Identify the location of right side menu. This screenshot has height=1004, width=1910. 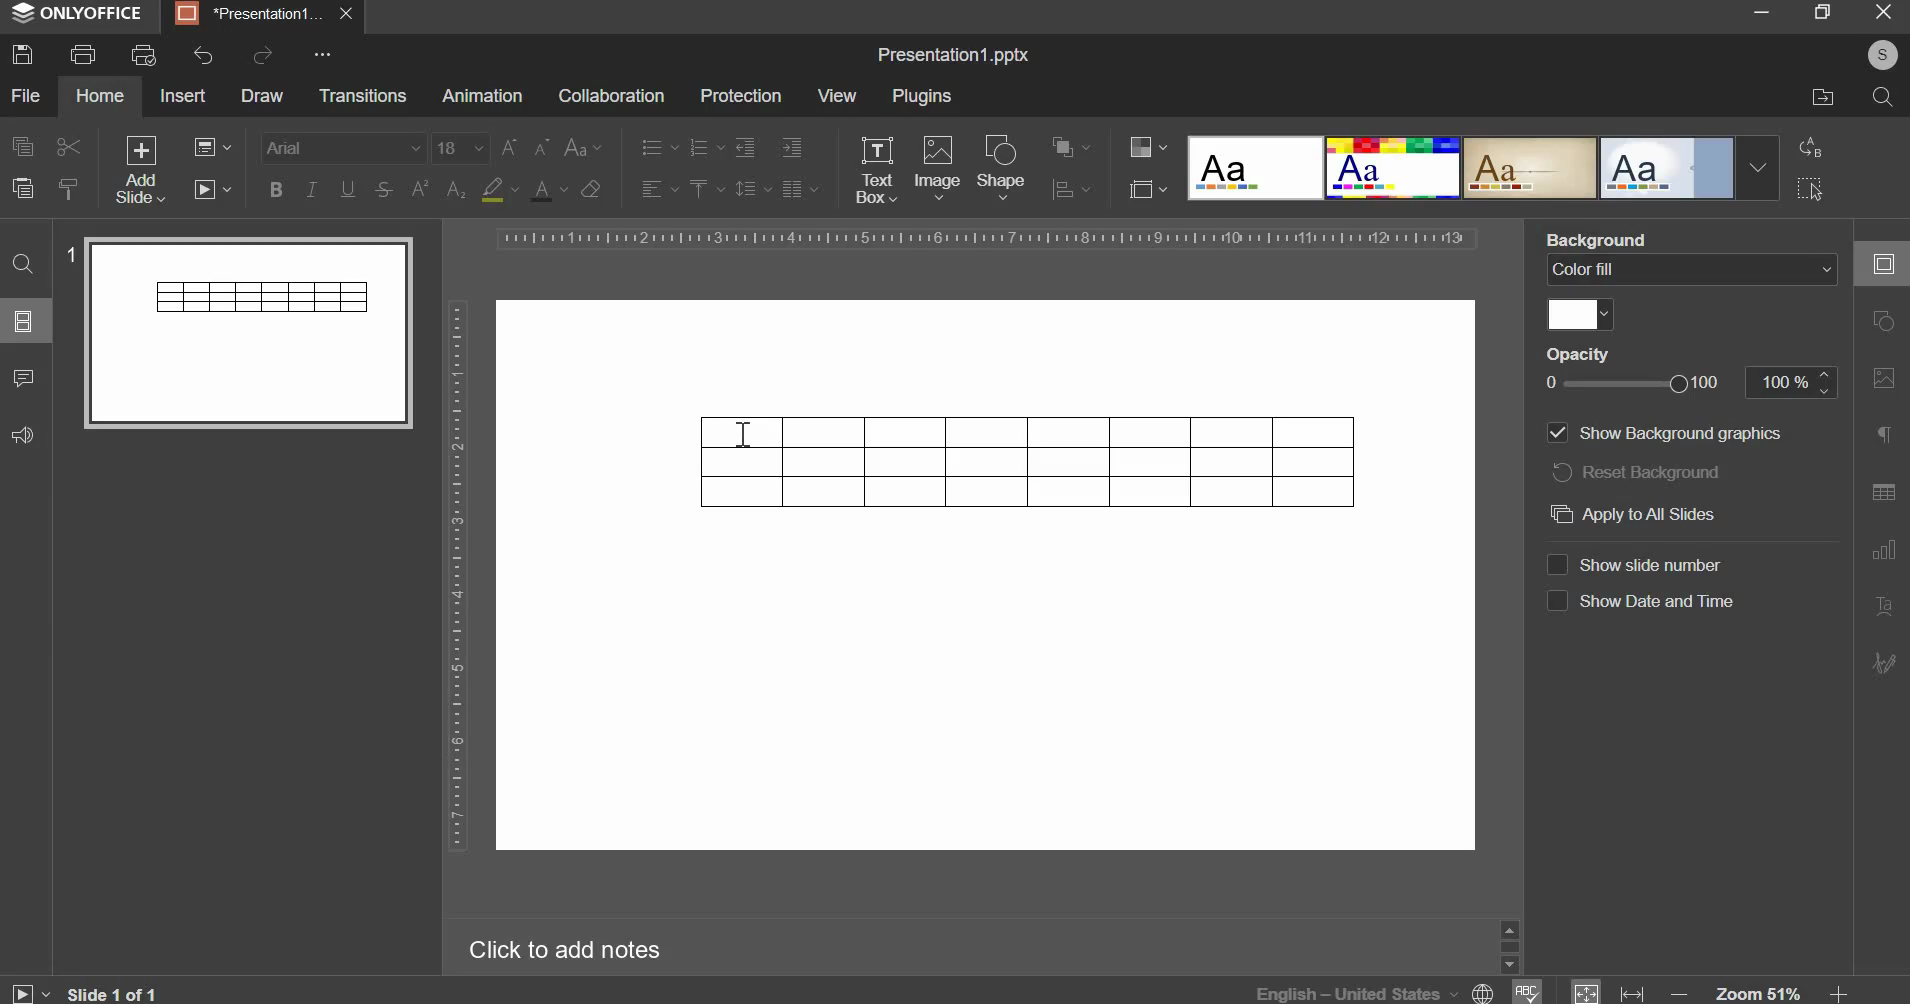
(1883, 469).